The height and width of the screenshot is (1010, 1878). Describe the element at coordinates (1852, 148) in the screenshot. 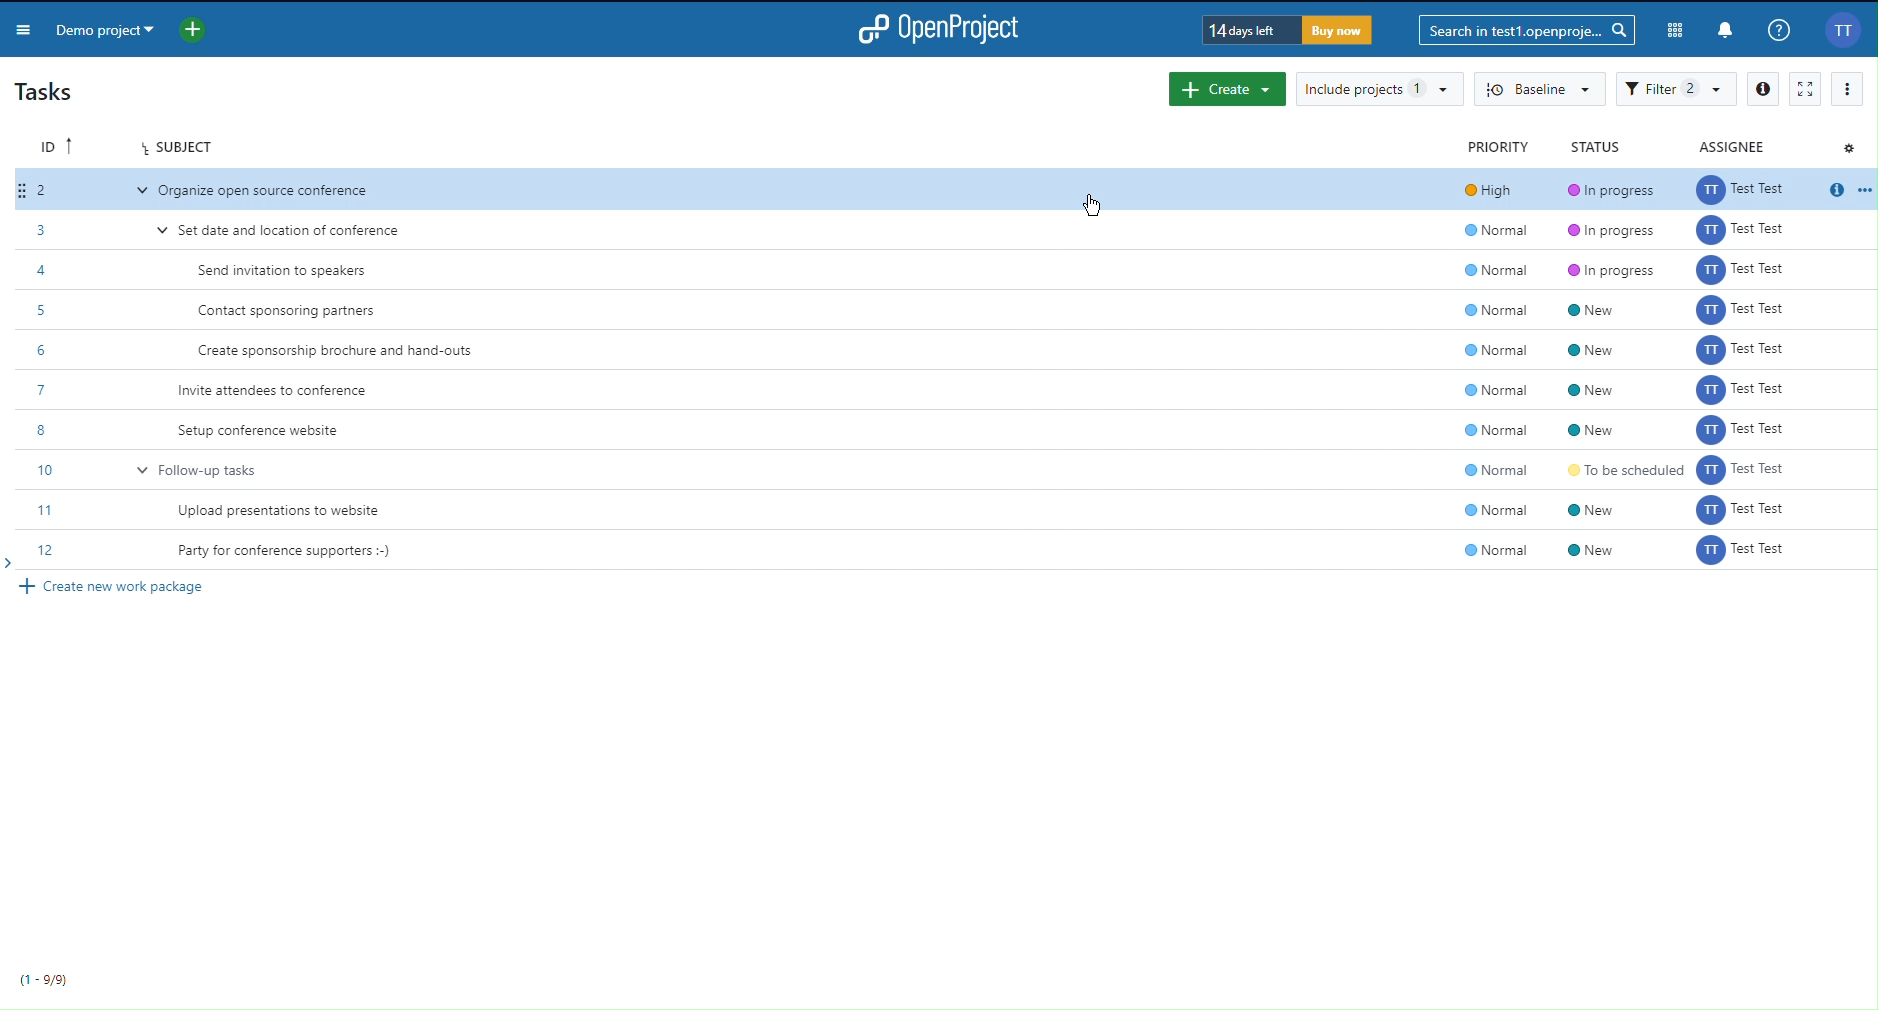

I see `Settings` at that location.